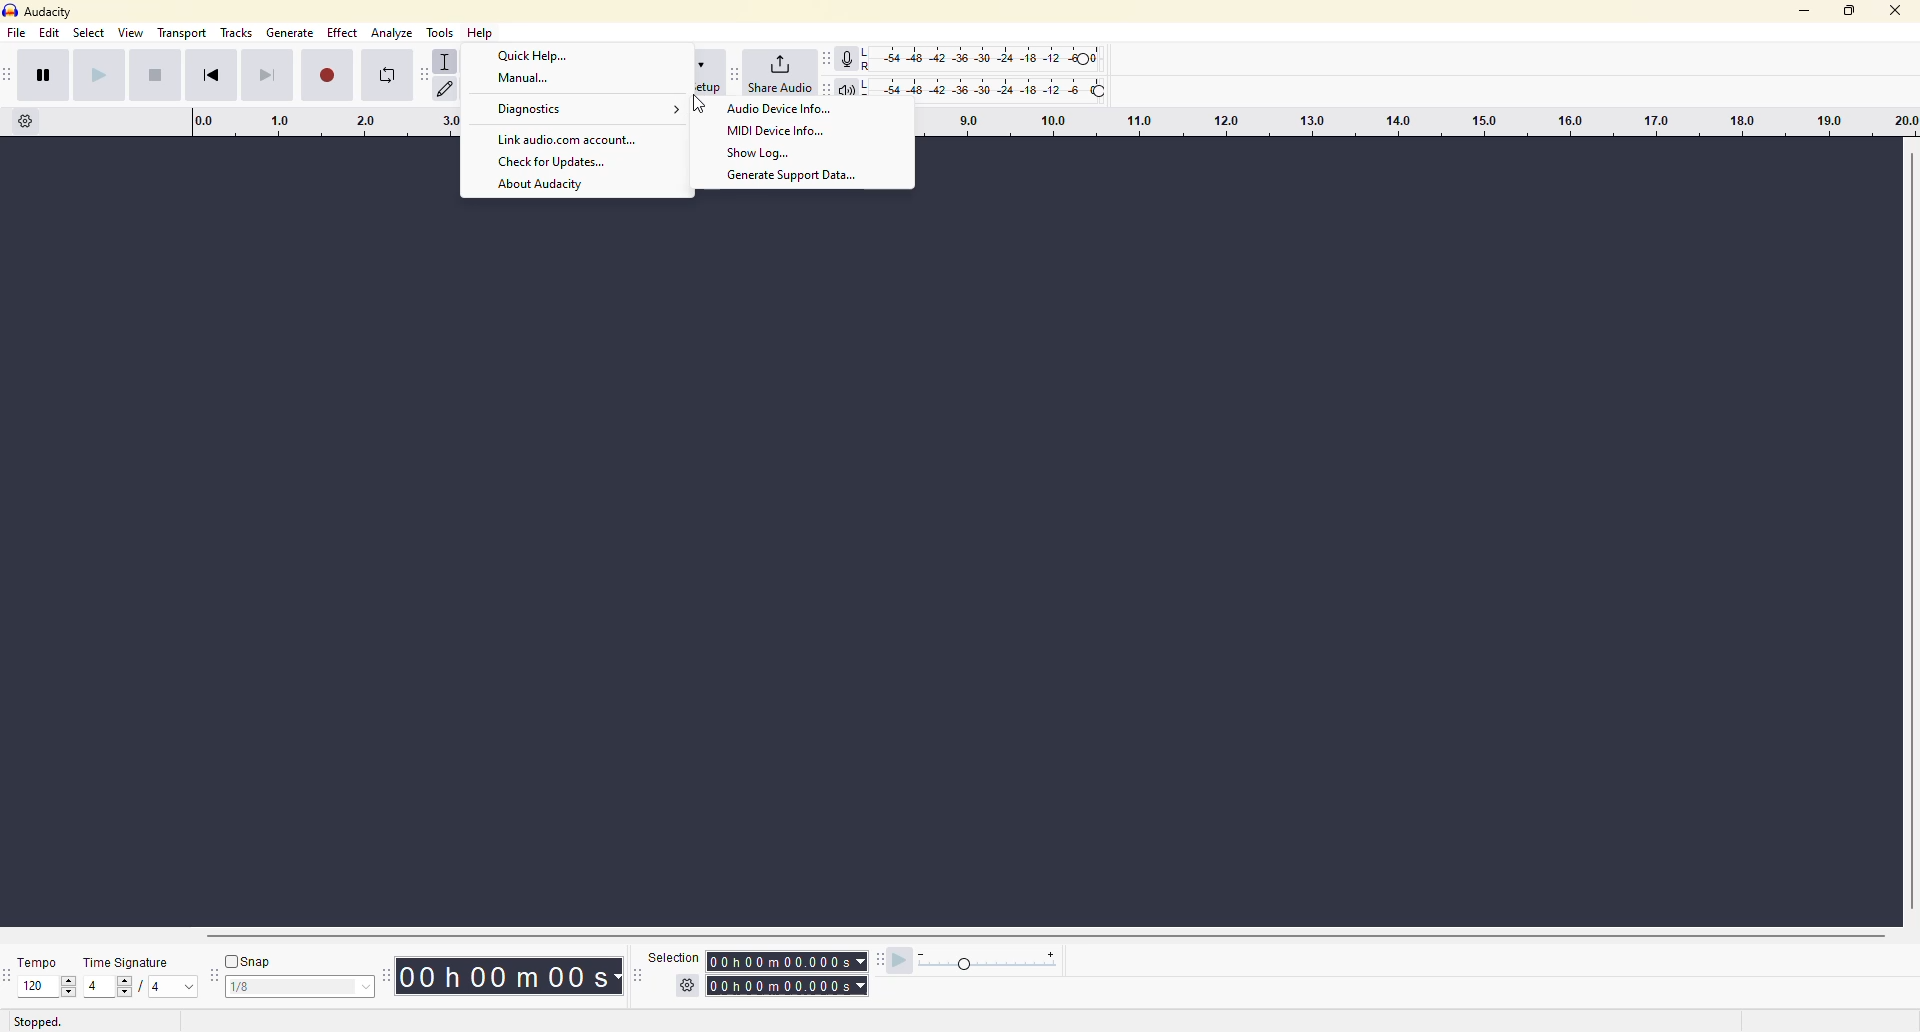 The image size is (1920, 1032). Describe the element at coordinates (801, 177) in the screenshot. I see `Generate Support Data.` at that location.